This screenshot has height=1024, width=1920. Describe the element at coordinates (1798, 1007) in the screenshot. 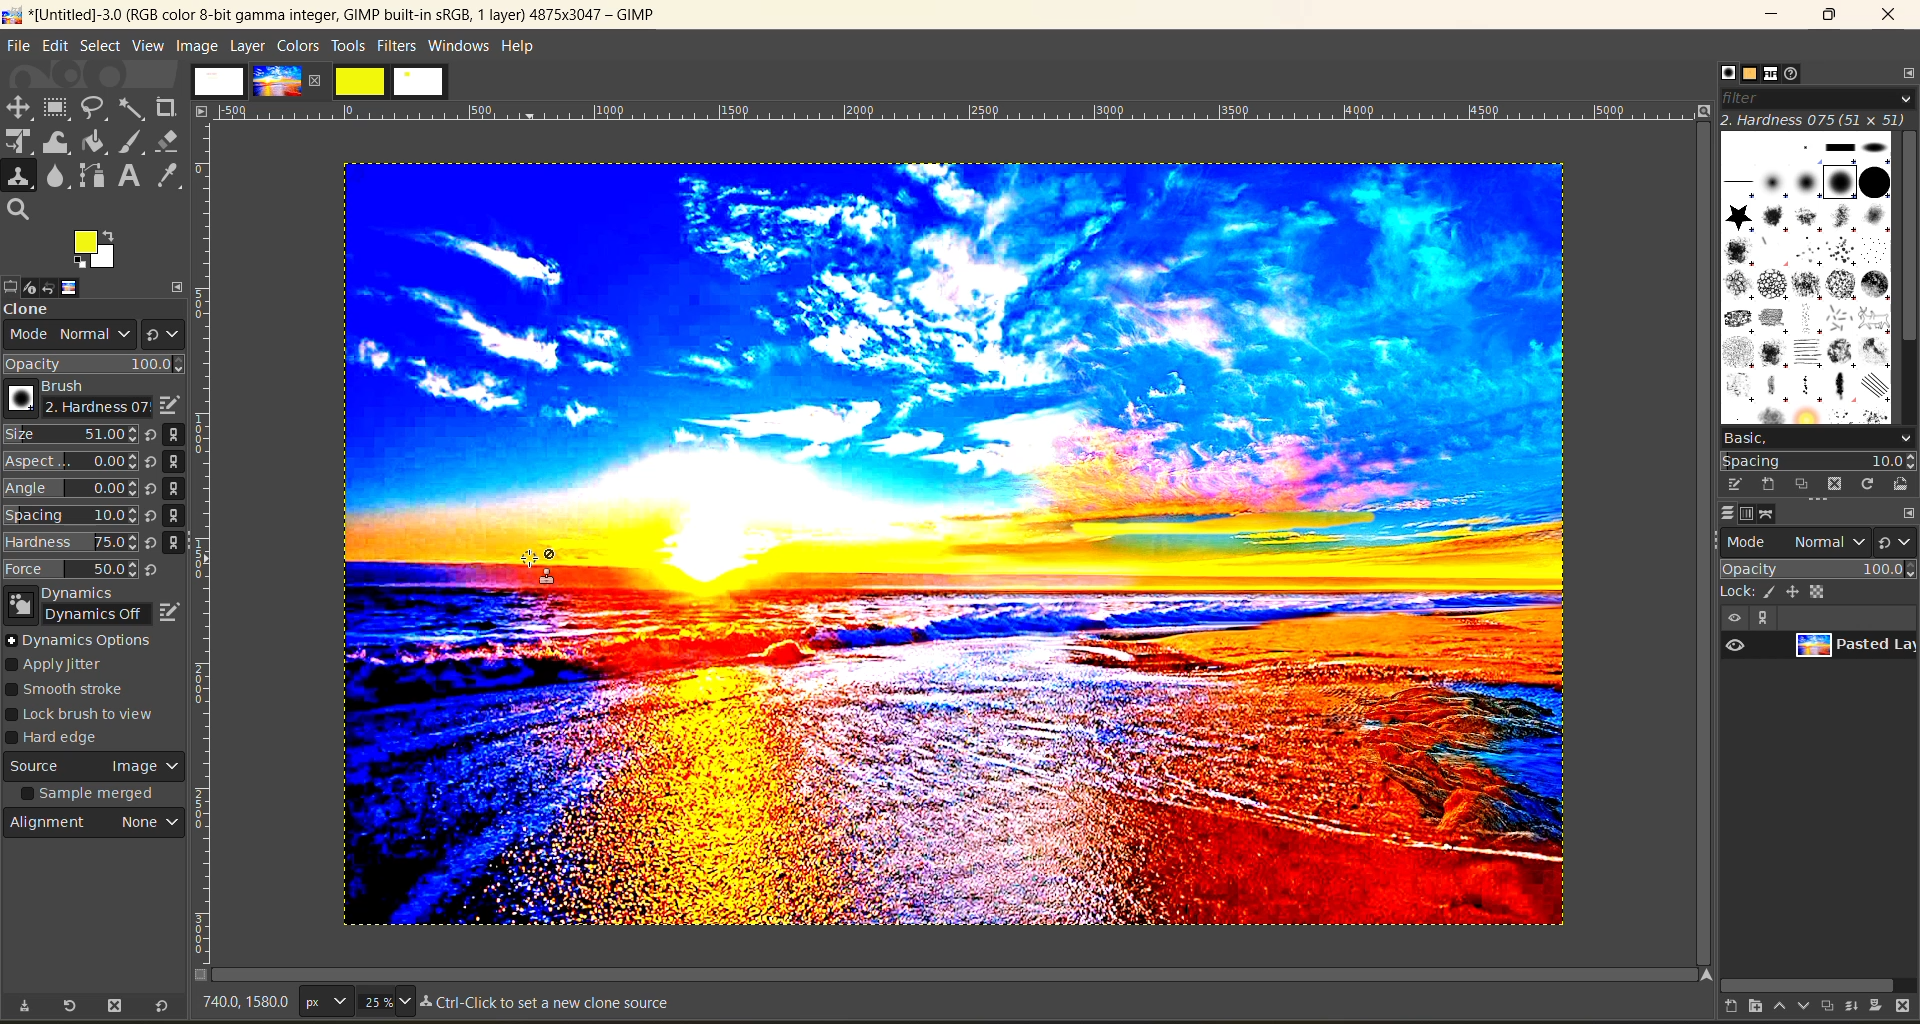

I see `lower this layer` at that location.